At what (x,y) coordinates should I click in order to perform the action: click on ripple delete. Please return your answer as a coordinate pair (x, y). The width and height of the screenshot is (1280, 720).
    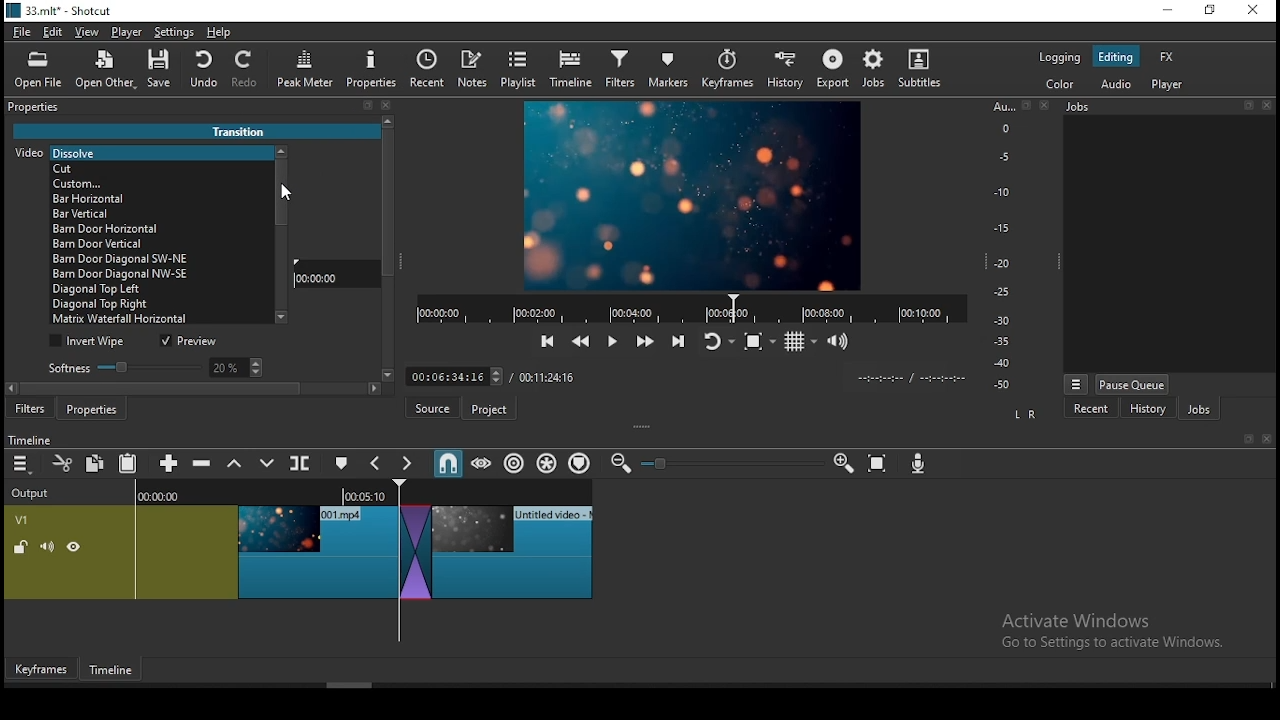
    Looking at the image, I should click on (204, 463).